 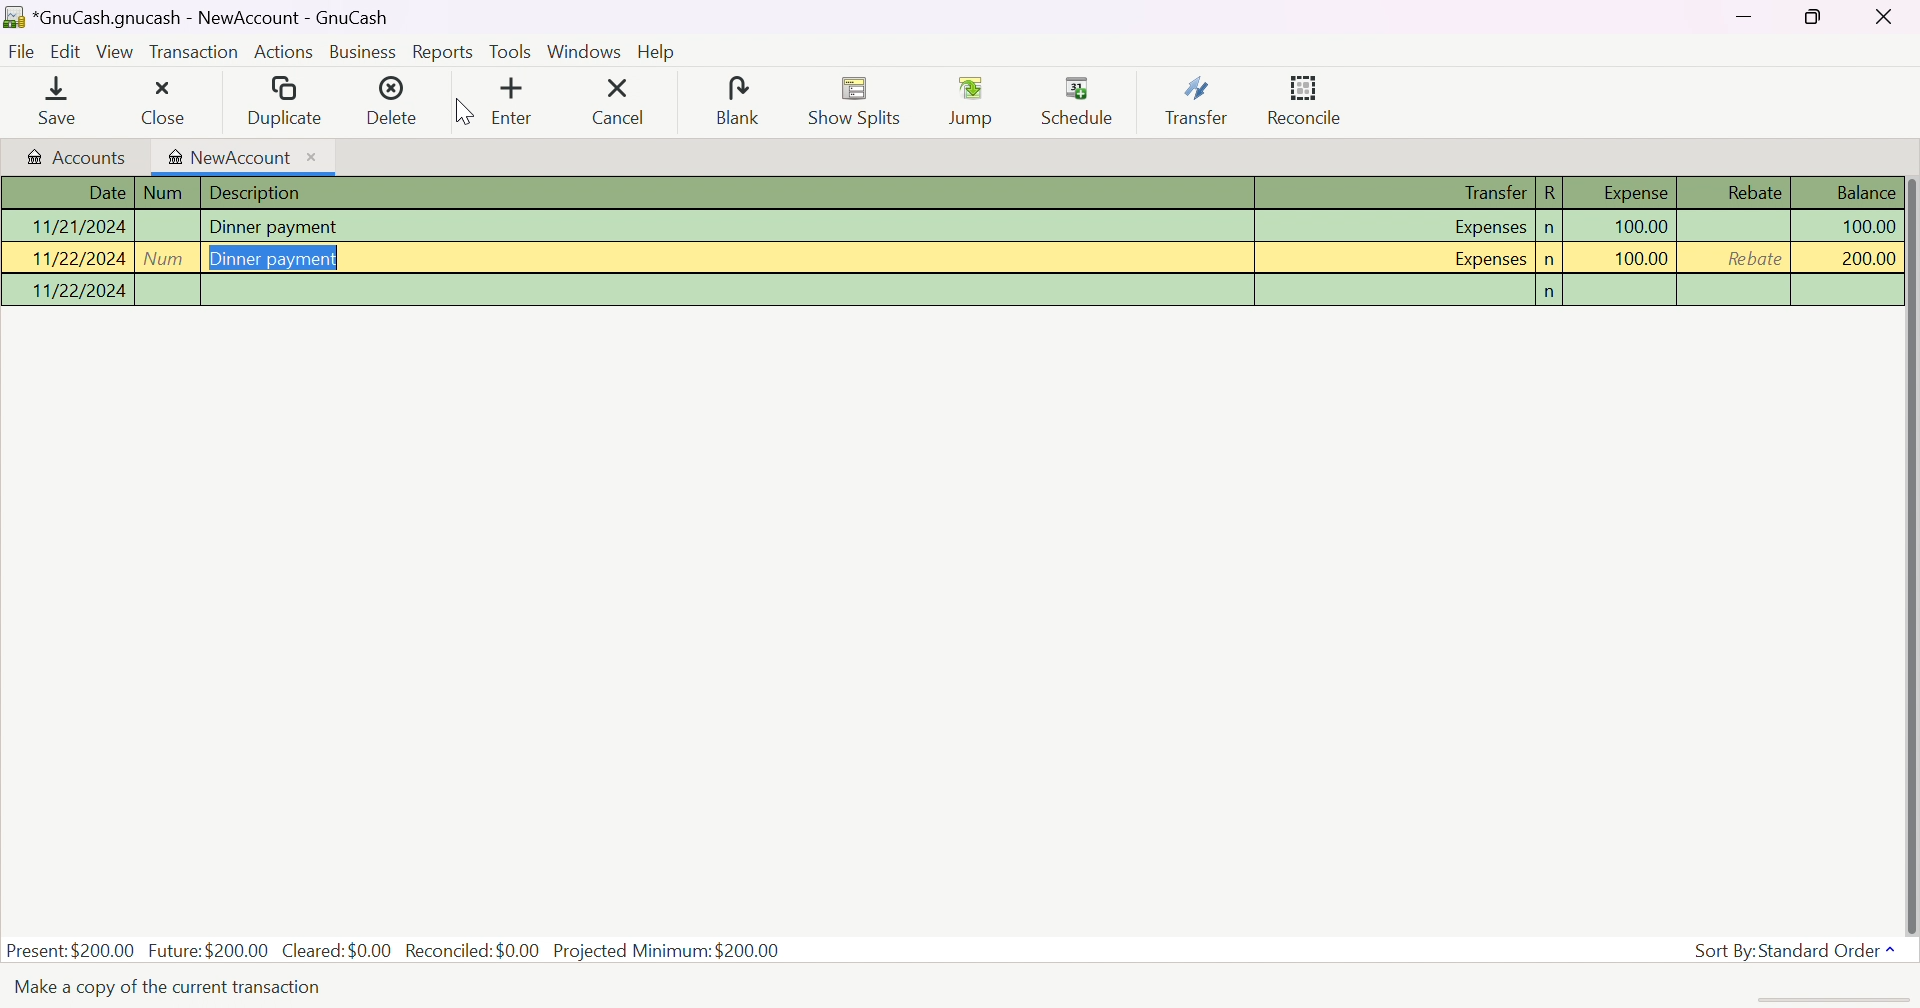 What do you see at coordinates (362, 52) in the screenshot?
I see `Business` at bounding box center [362, 52].